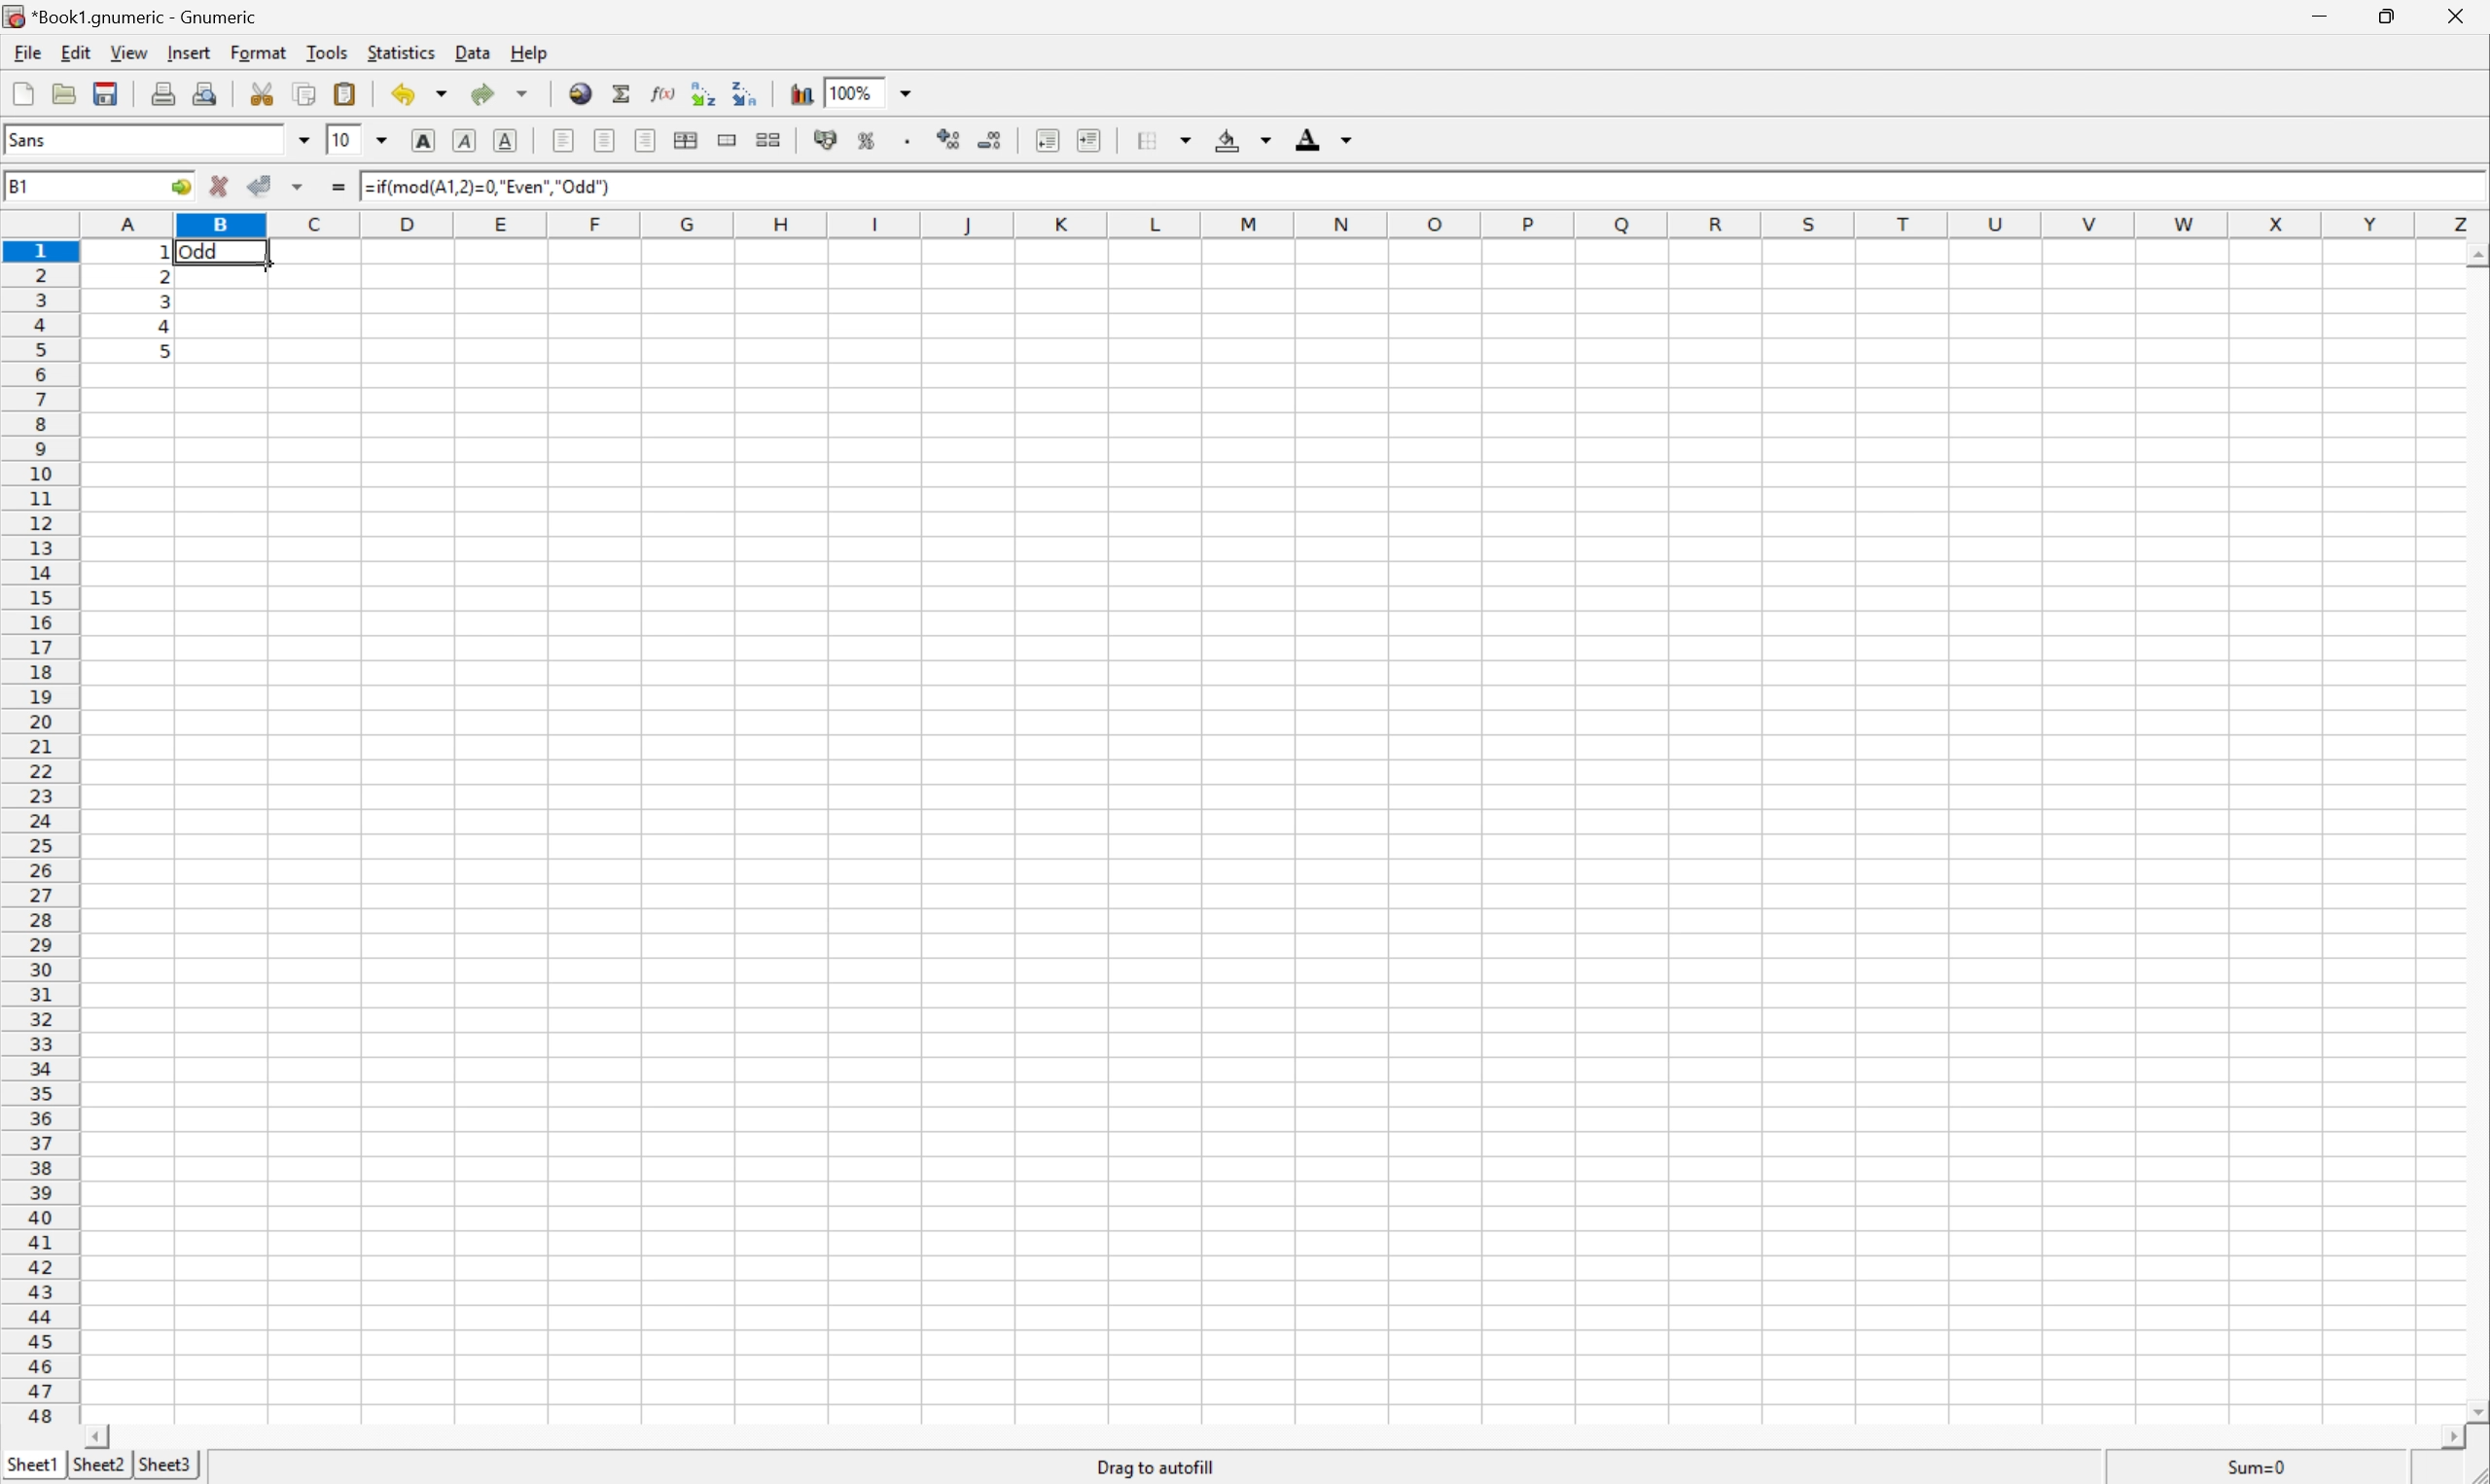 The height and width of the screenshot is (1484, 2490). What do you see at coordinates (727, 140) in the screenshot?
I see `Merge range of cells` at bounding box center [727, 140].